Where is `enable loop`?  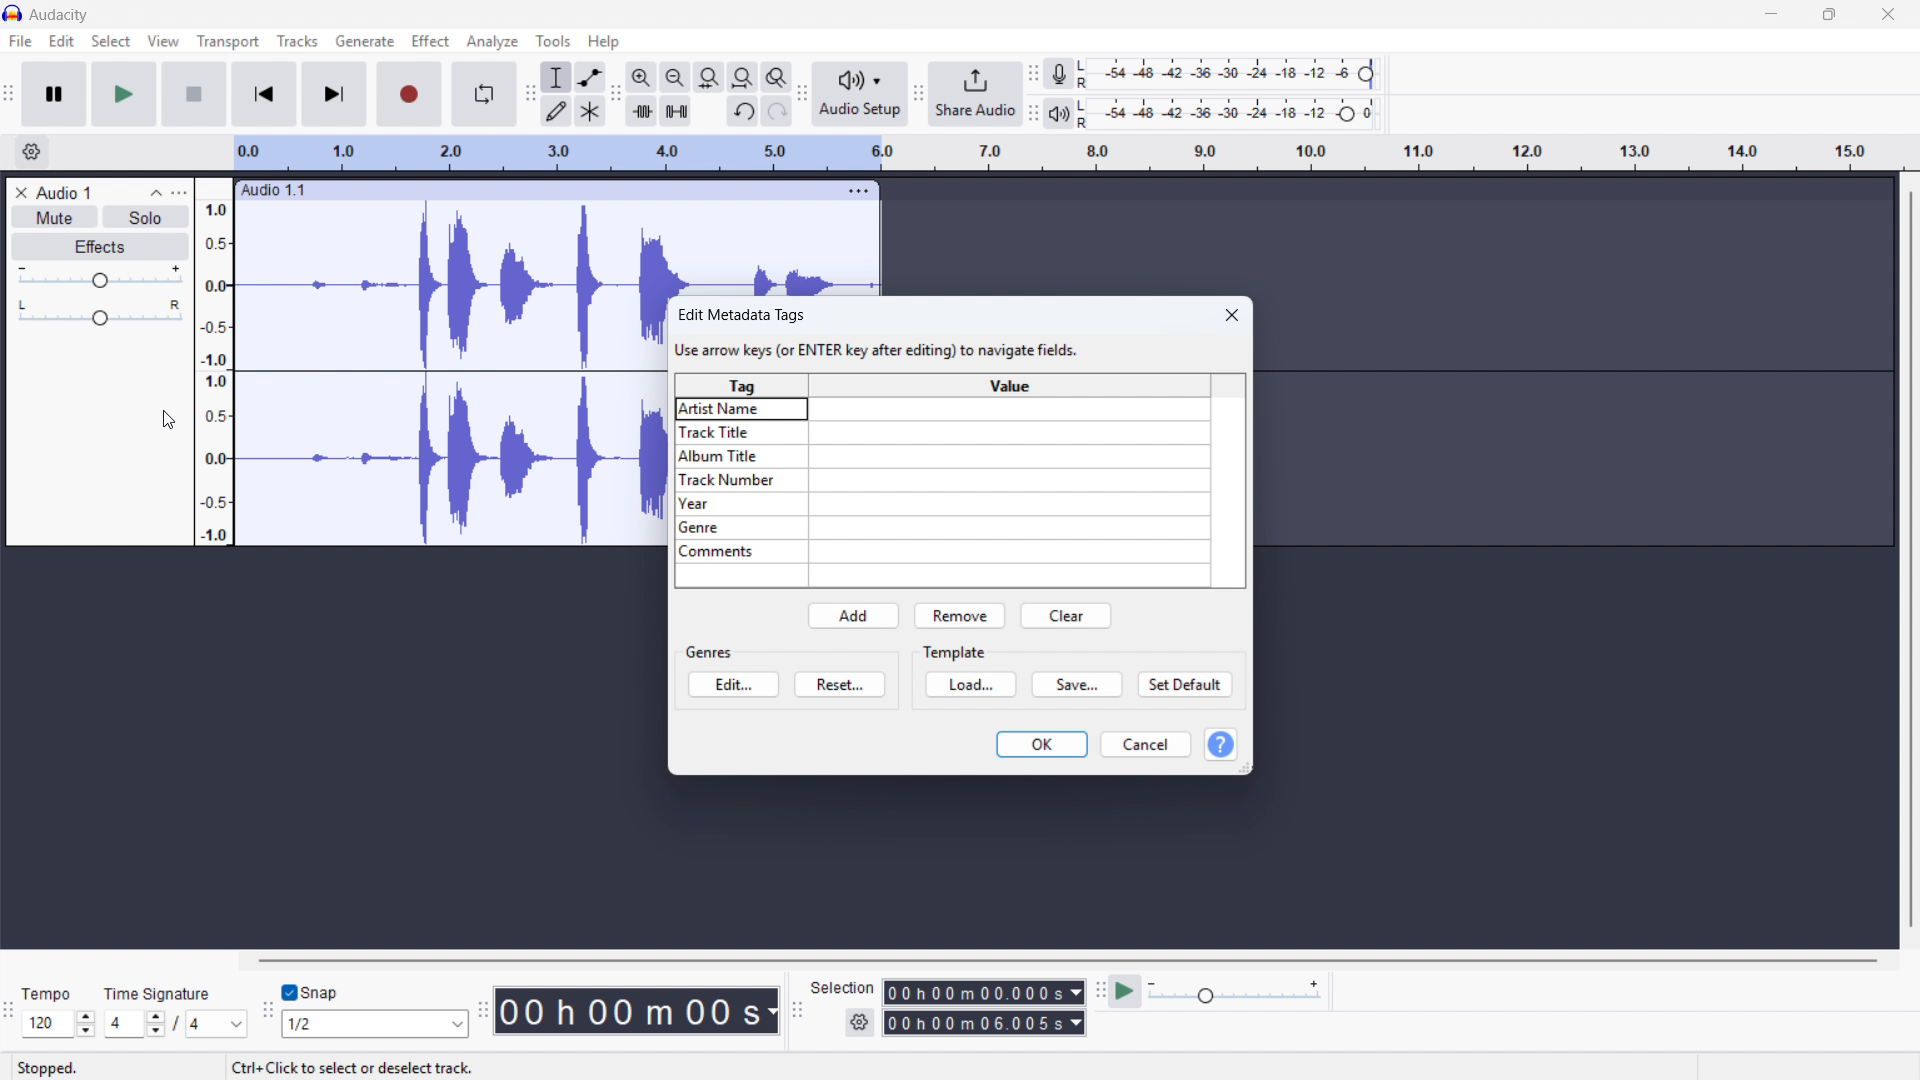
enable loop is located at coordinates (486, 94).